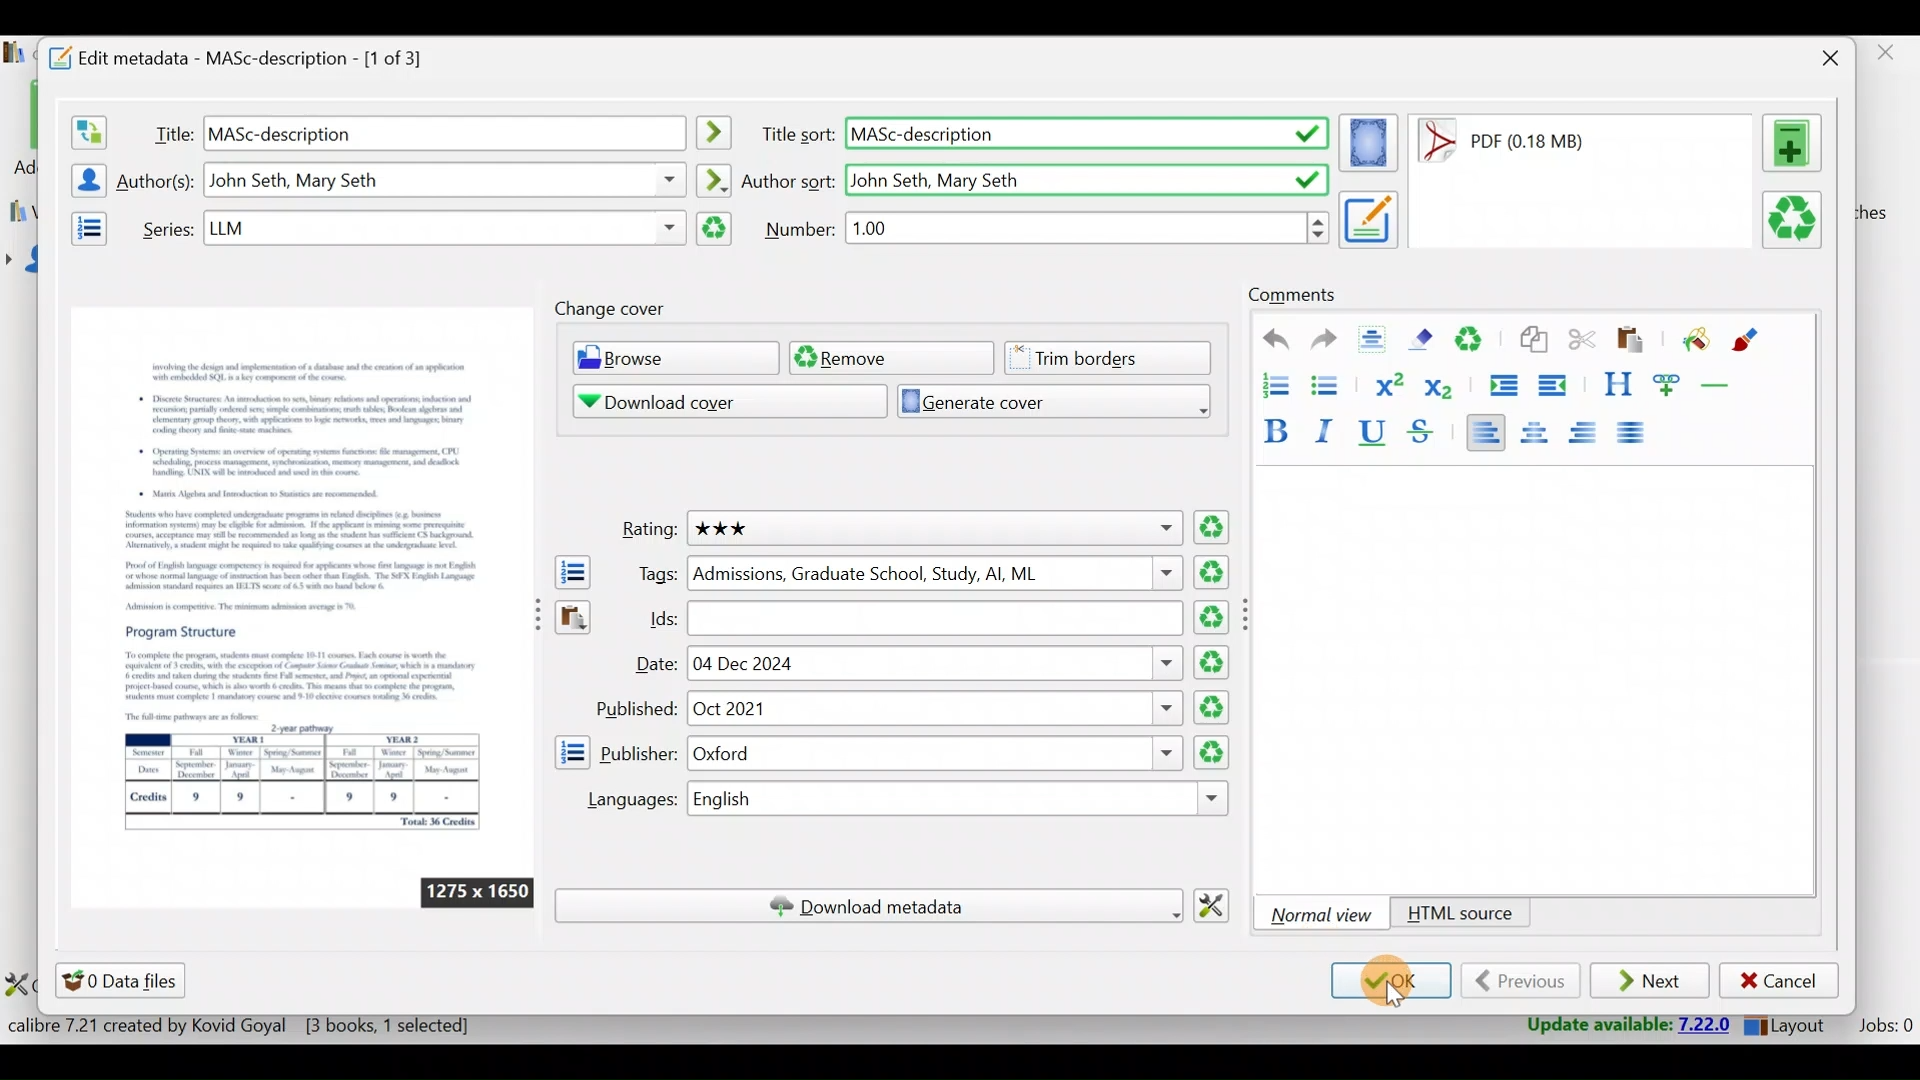  What do you see at coordinates (639, 751) in the screenshot?
I see `Publisher` at bounding box center [639, 751].